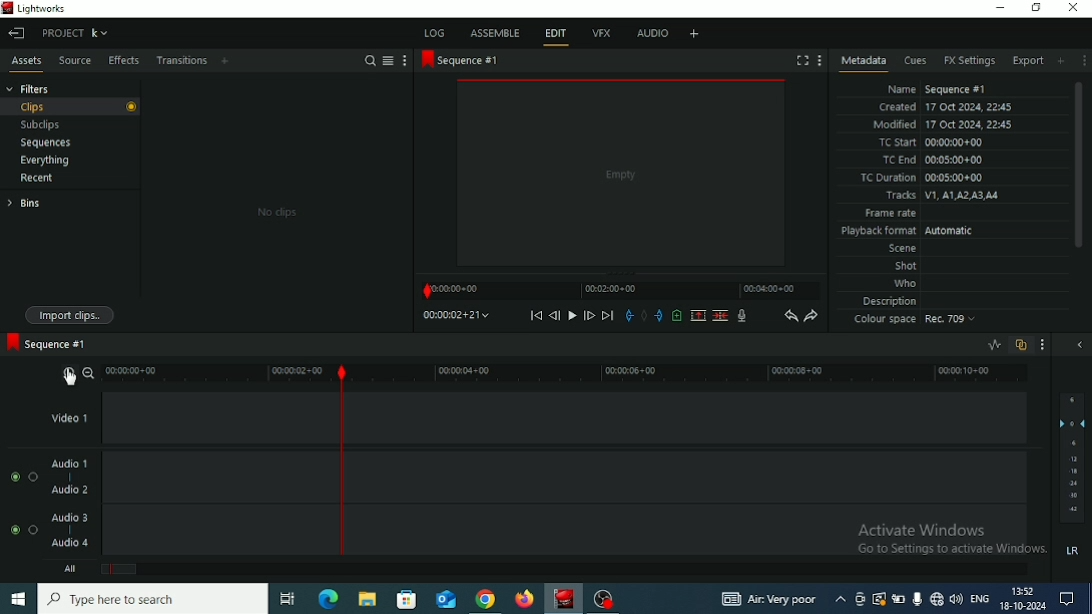 The height and width of the screenshot is (614, 1092). Describe the element at coordinates (643, 316) in the screenshot. I see `Clear all marks` at that location.